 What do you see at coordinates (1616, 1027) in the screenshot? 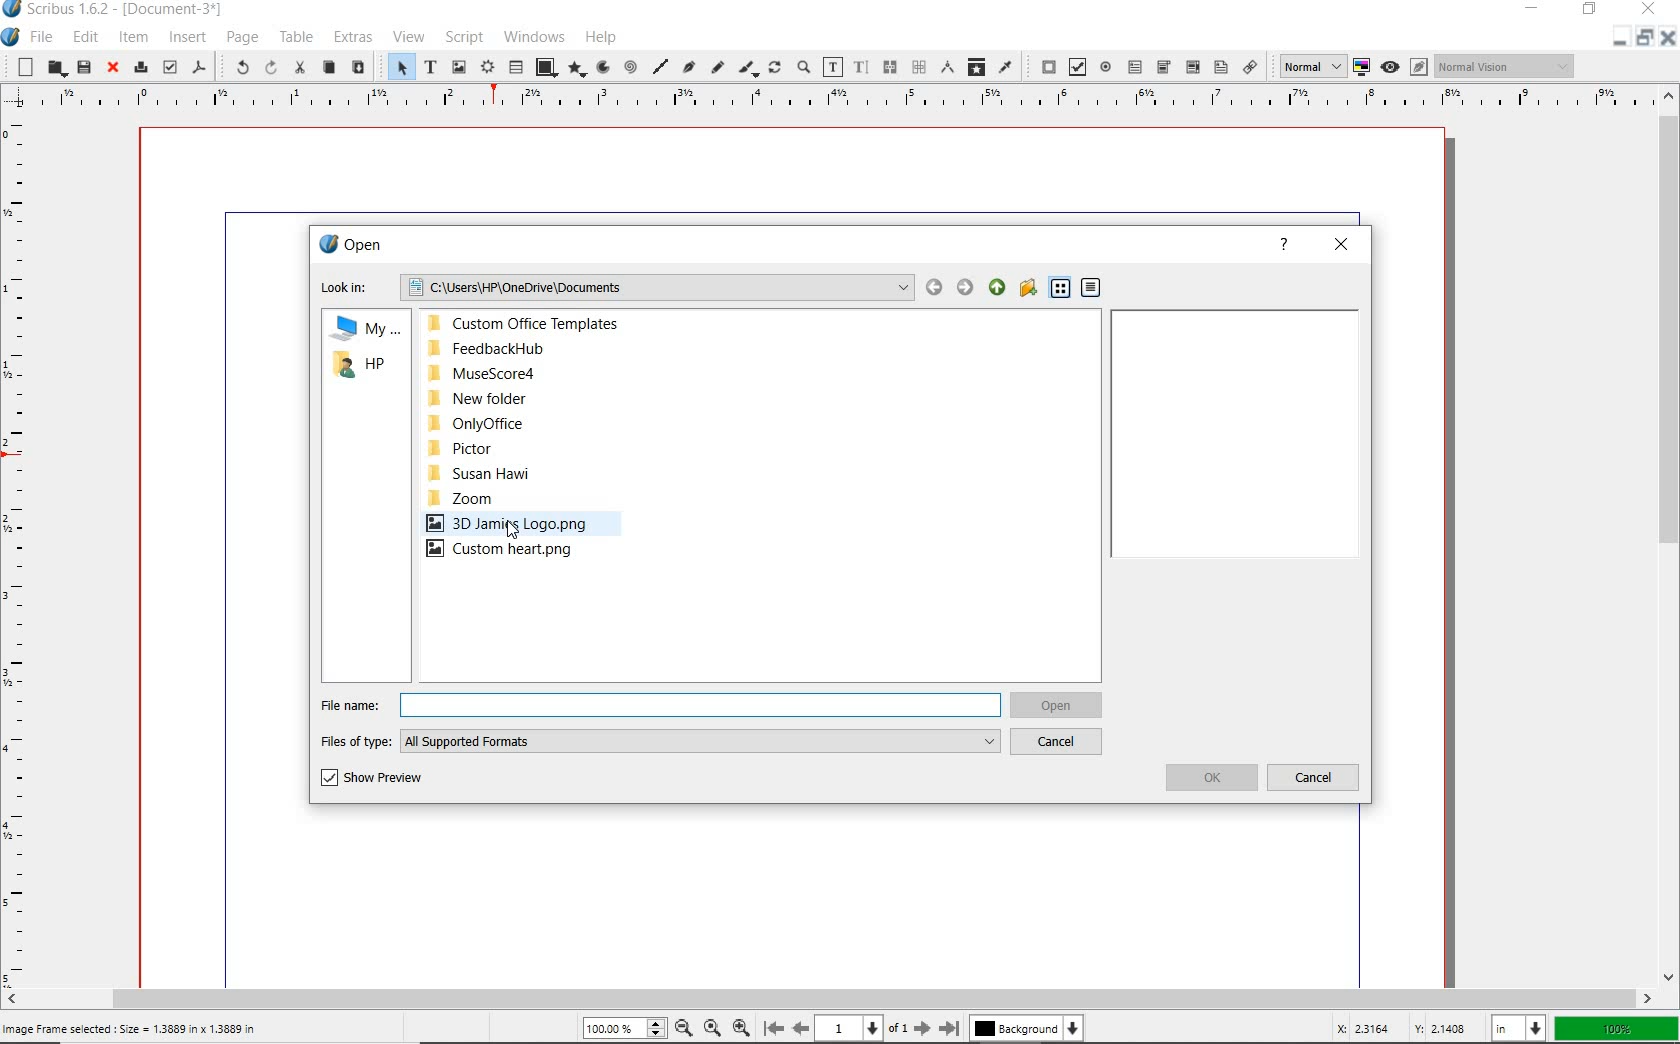
I see `zoom factor` at bounding box center [1616, 1027].